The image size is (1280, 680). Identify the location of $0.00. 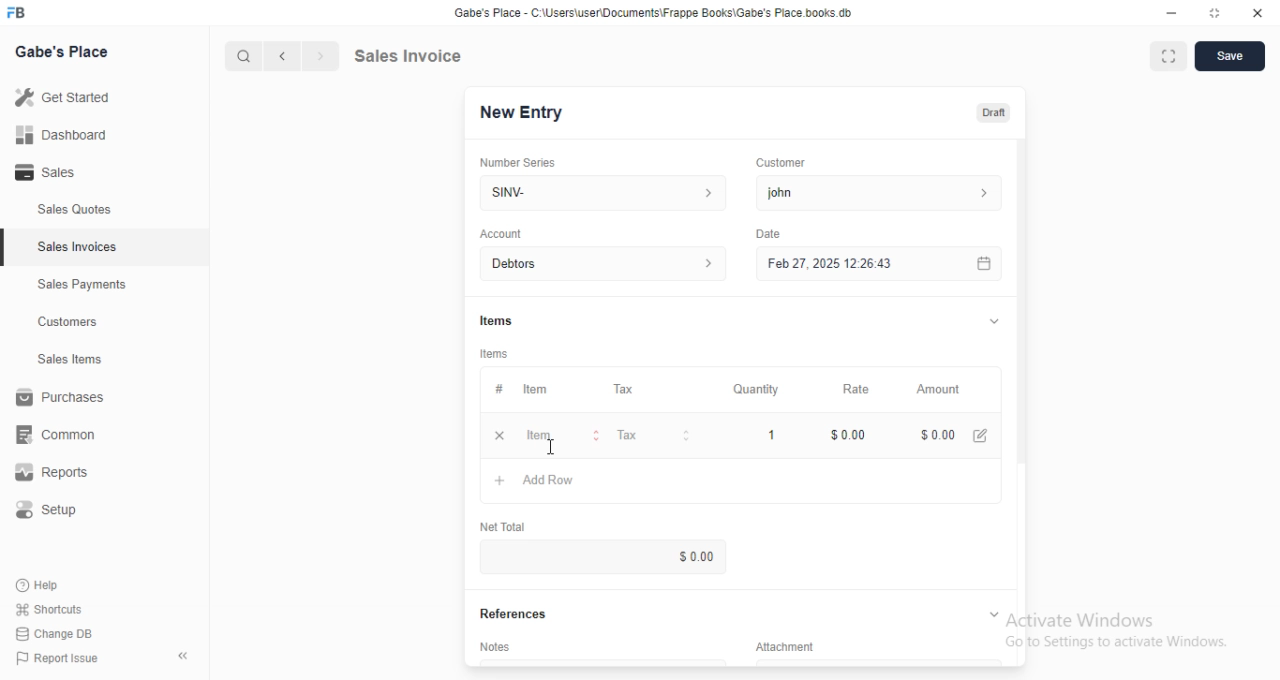
(957, 433).